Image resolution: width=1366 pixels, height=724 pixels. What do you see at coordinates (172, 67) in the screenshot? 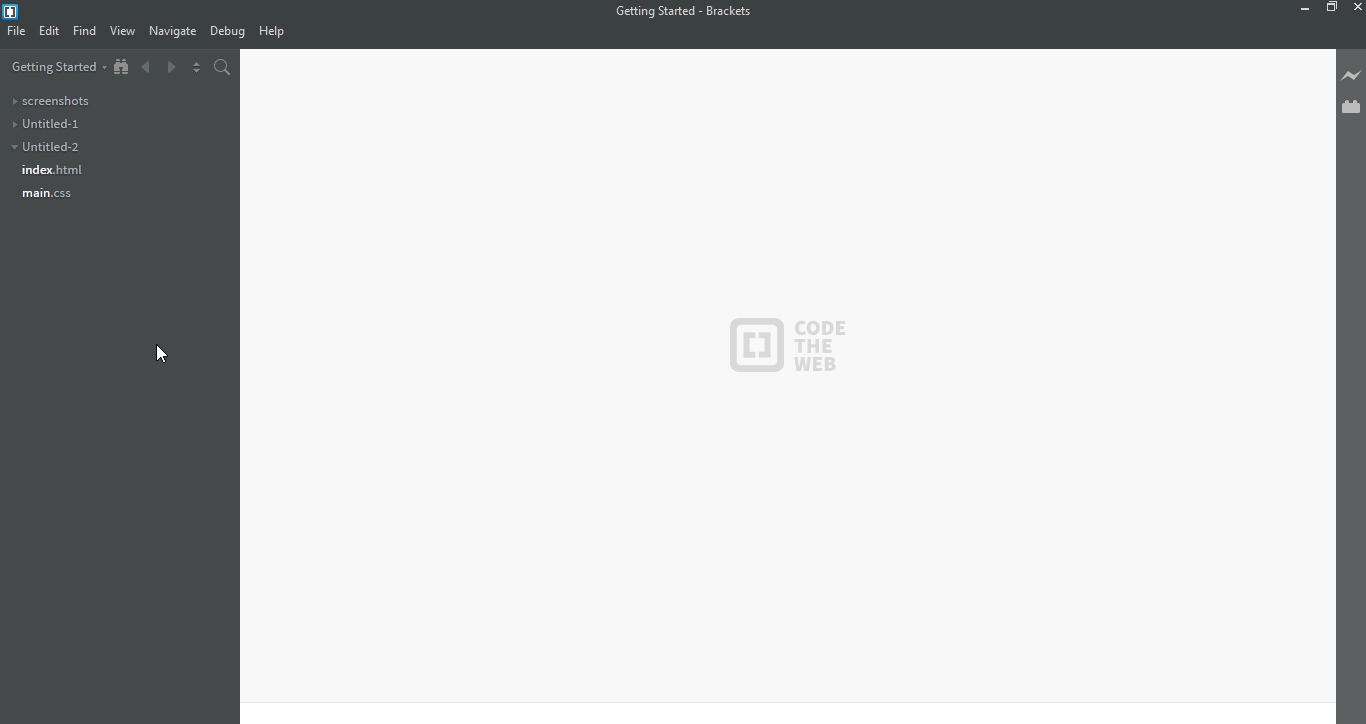
I see `forward` at bounding box center [172, 67].